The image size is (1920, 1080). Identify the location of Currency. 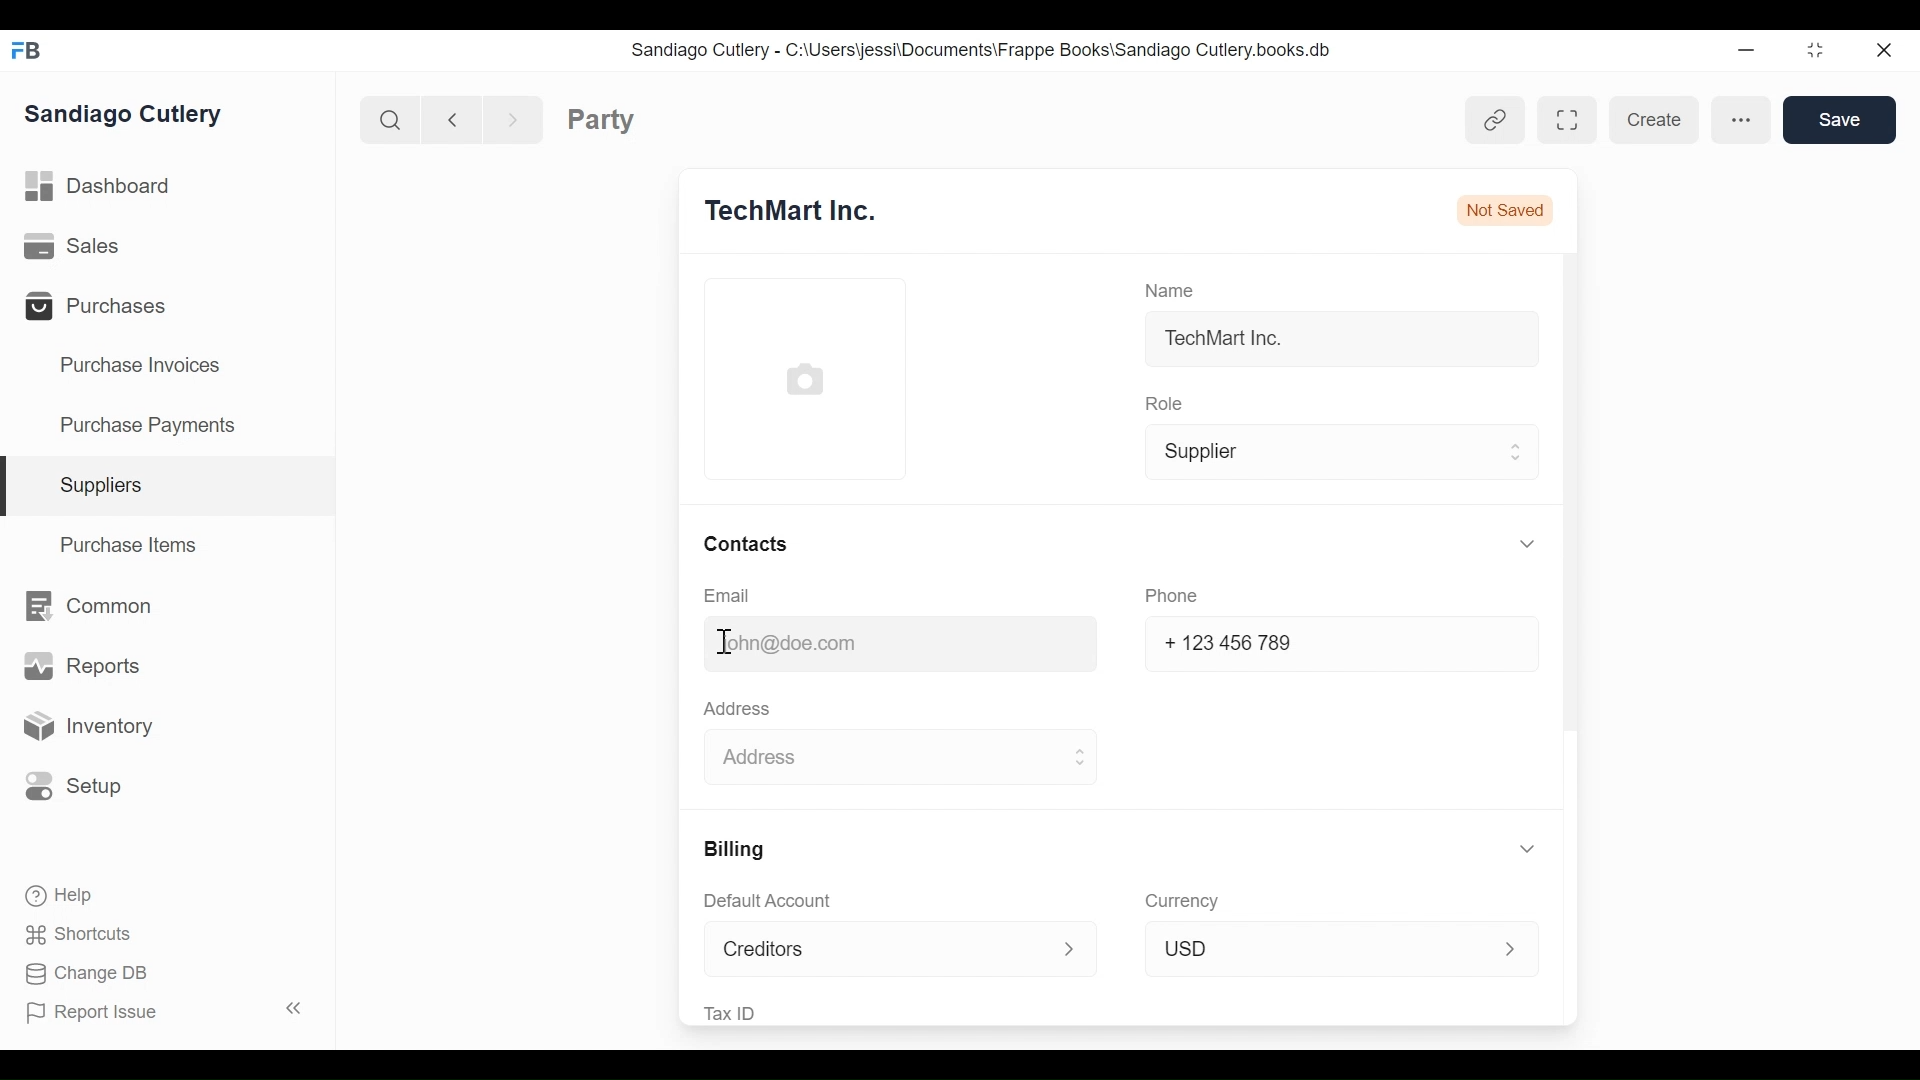
(1182, 899).